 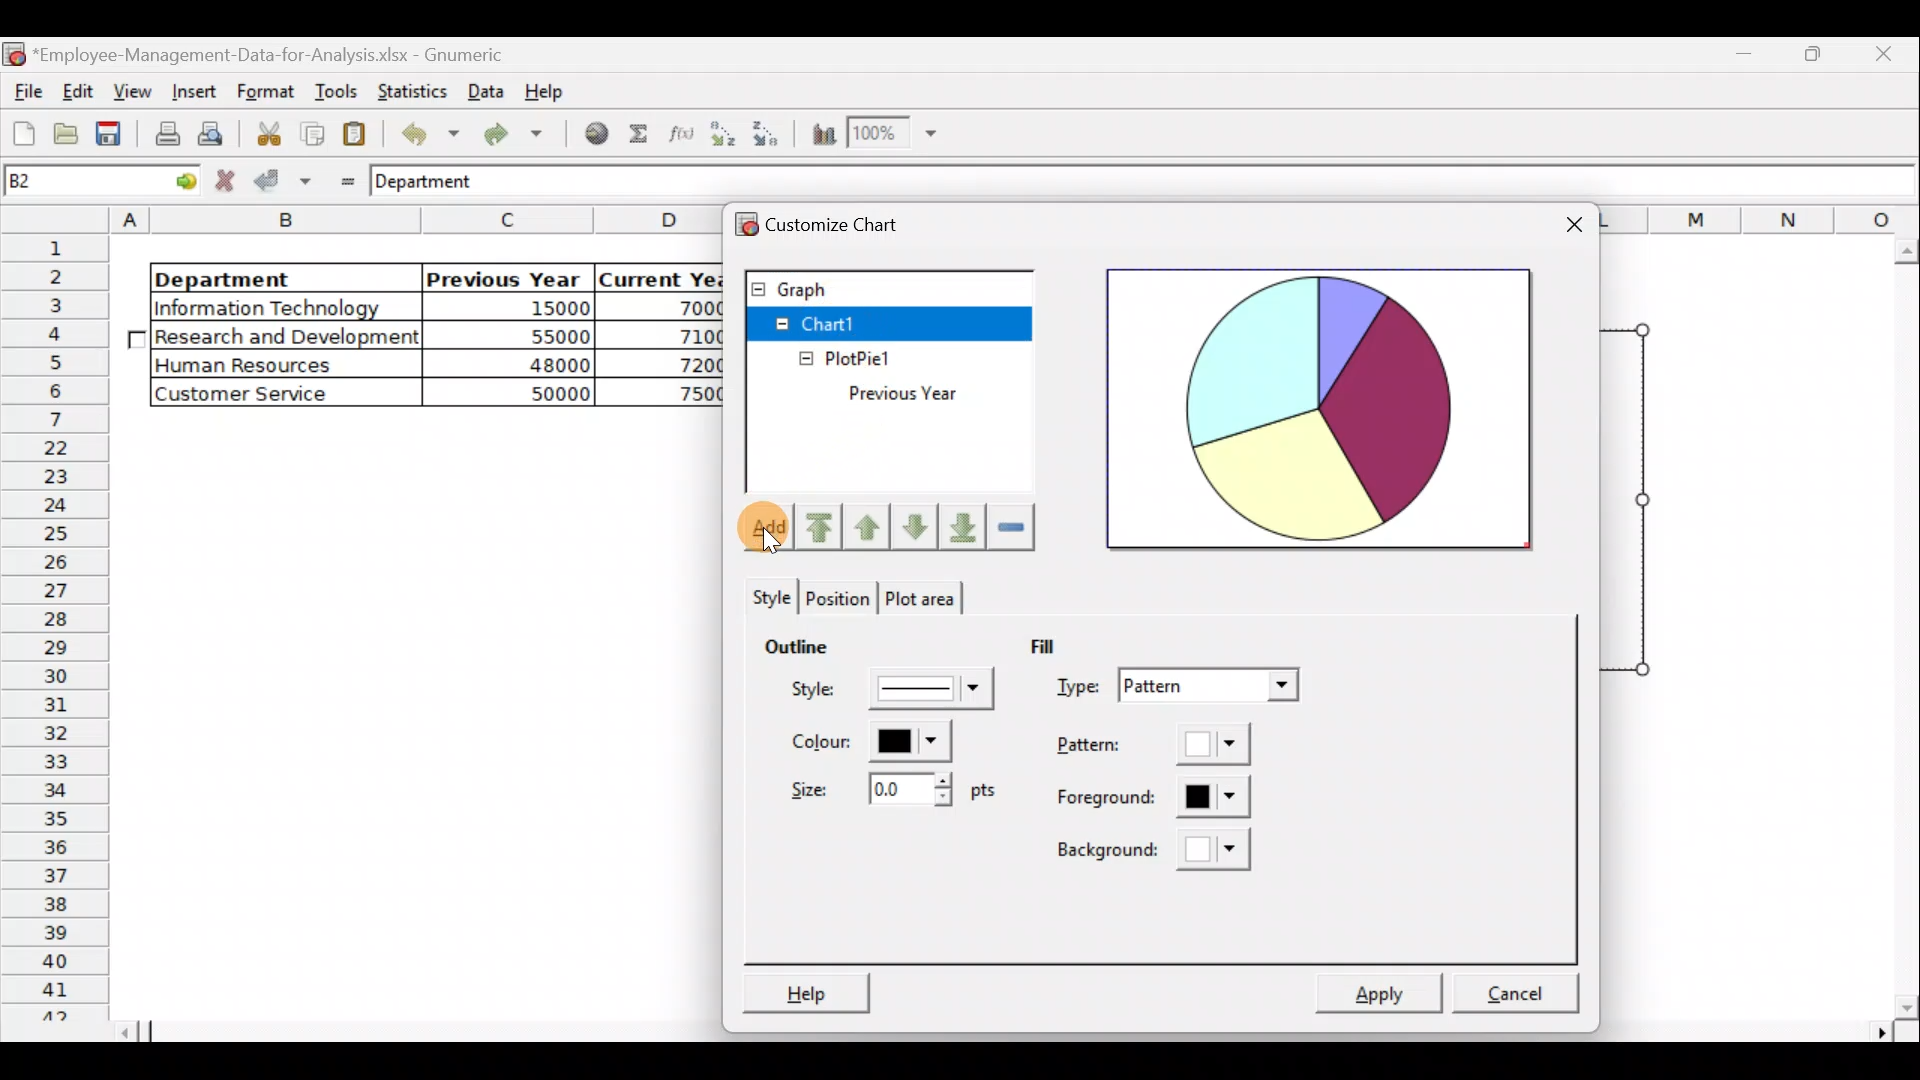 What do you see at coordinates (359, 135) in the screenshot?
I see `Paste the clipboard` at bounding box center [359, 135].